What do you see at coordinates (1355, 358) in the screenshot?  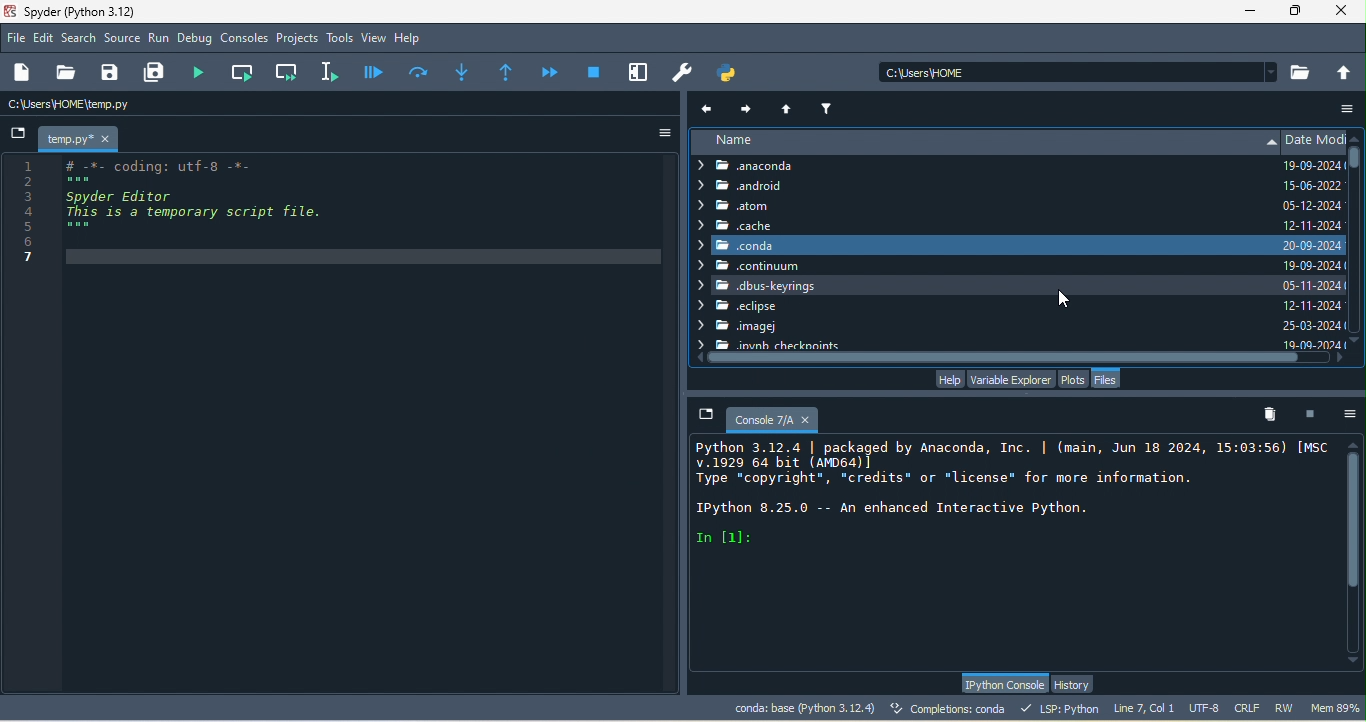 I see `scroll down` at bounding box center [1355, 358].